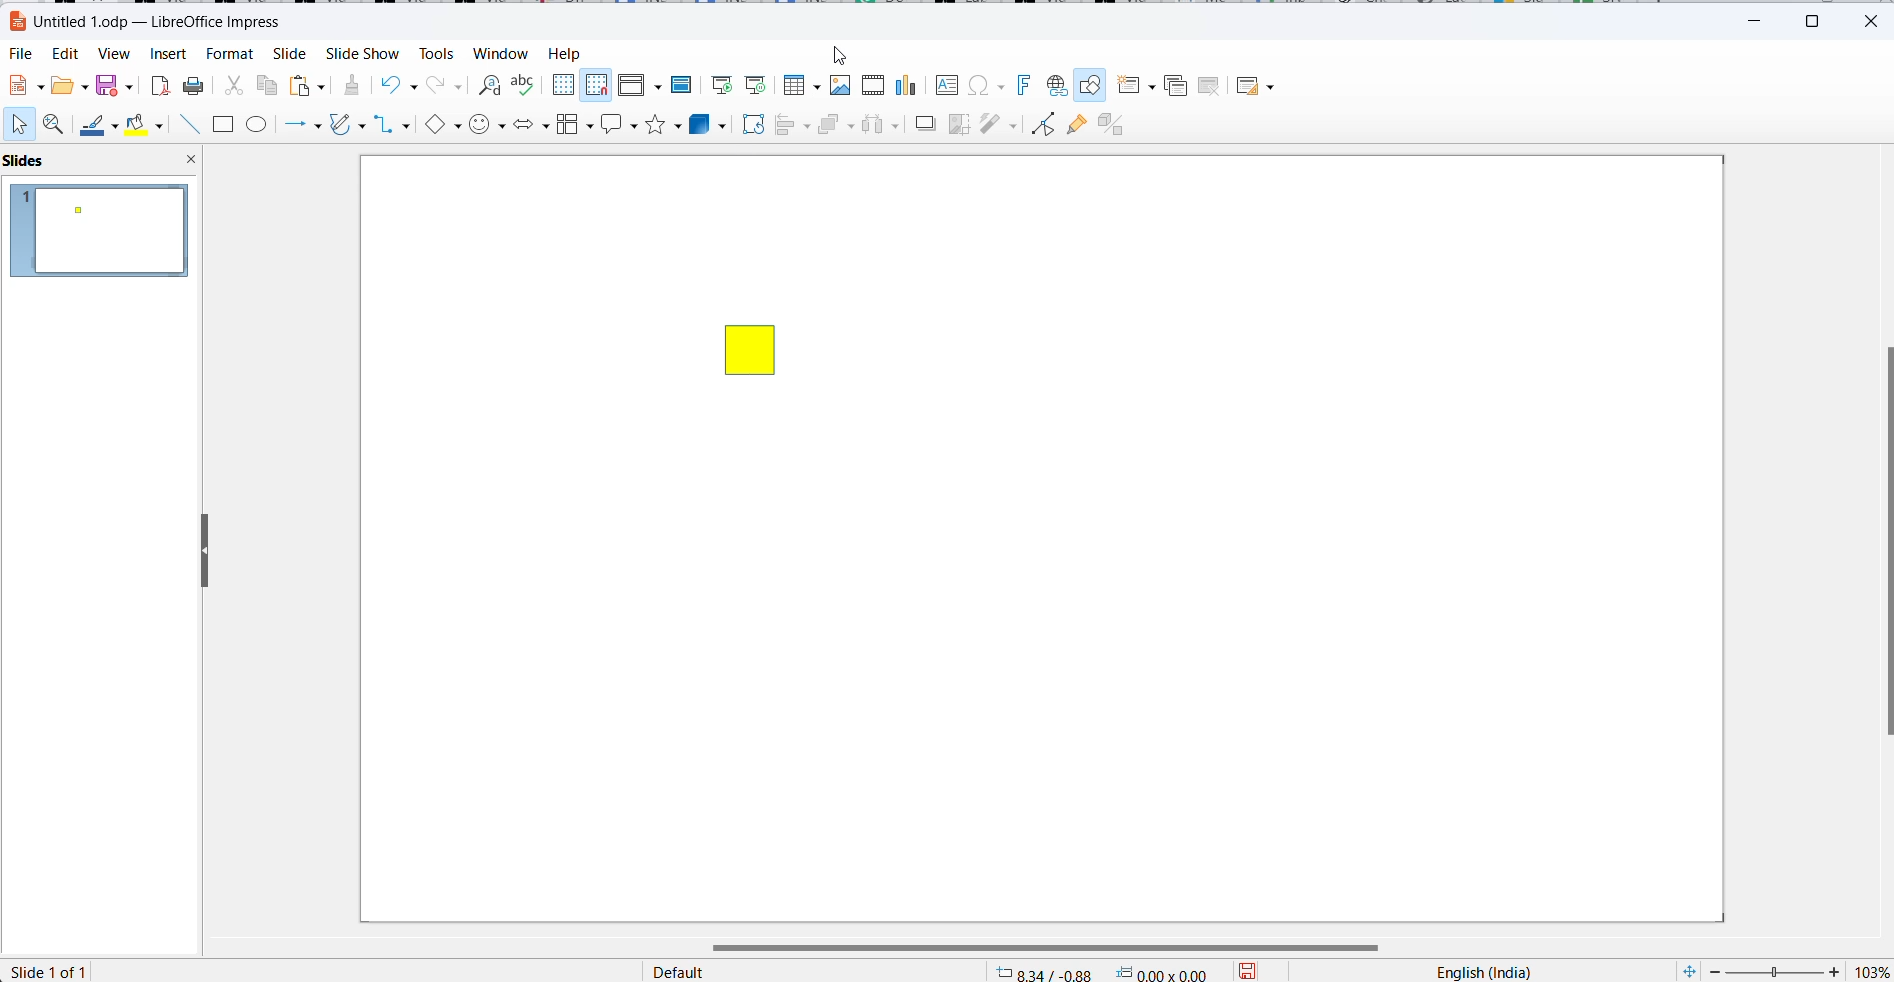 This screenshot has width=1894, height=982. Describe the element at coordinates (152, 971) in the screenshot. I see `shape selected` at that location.